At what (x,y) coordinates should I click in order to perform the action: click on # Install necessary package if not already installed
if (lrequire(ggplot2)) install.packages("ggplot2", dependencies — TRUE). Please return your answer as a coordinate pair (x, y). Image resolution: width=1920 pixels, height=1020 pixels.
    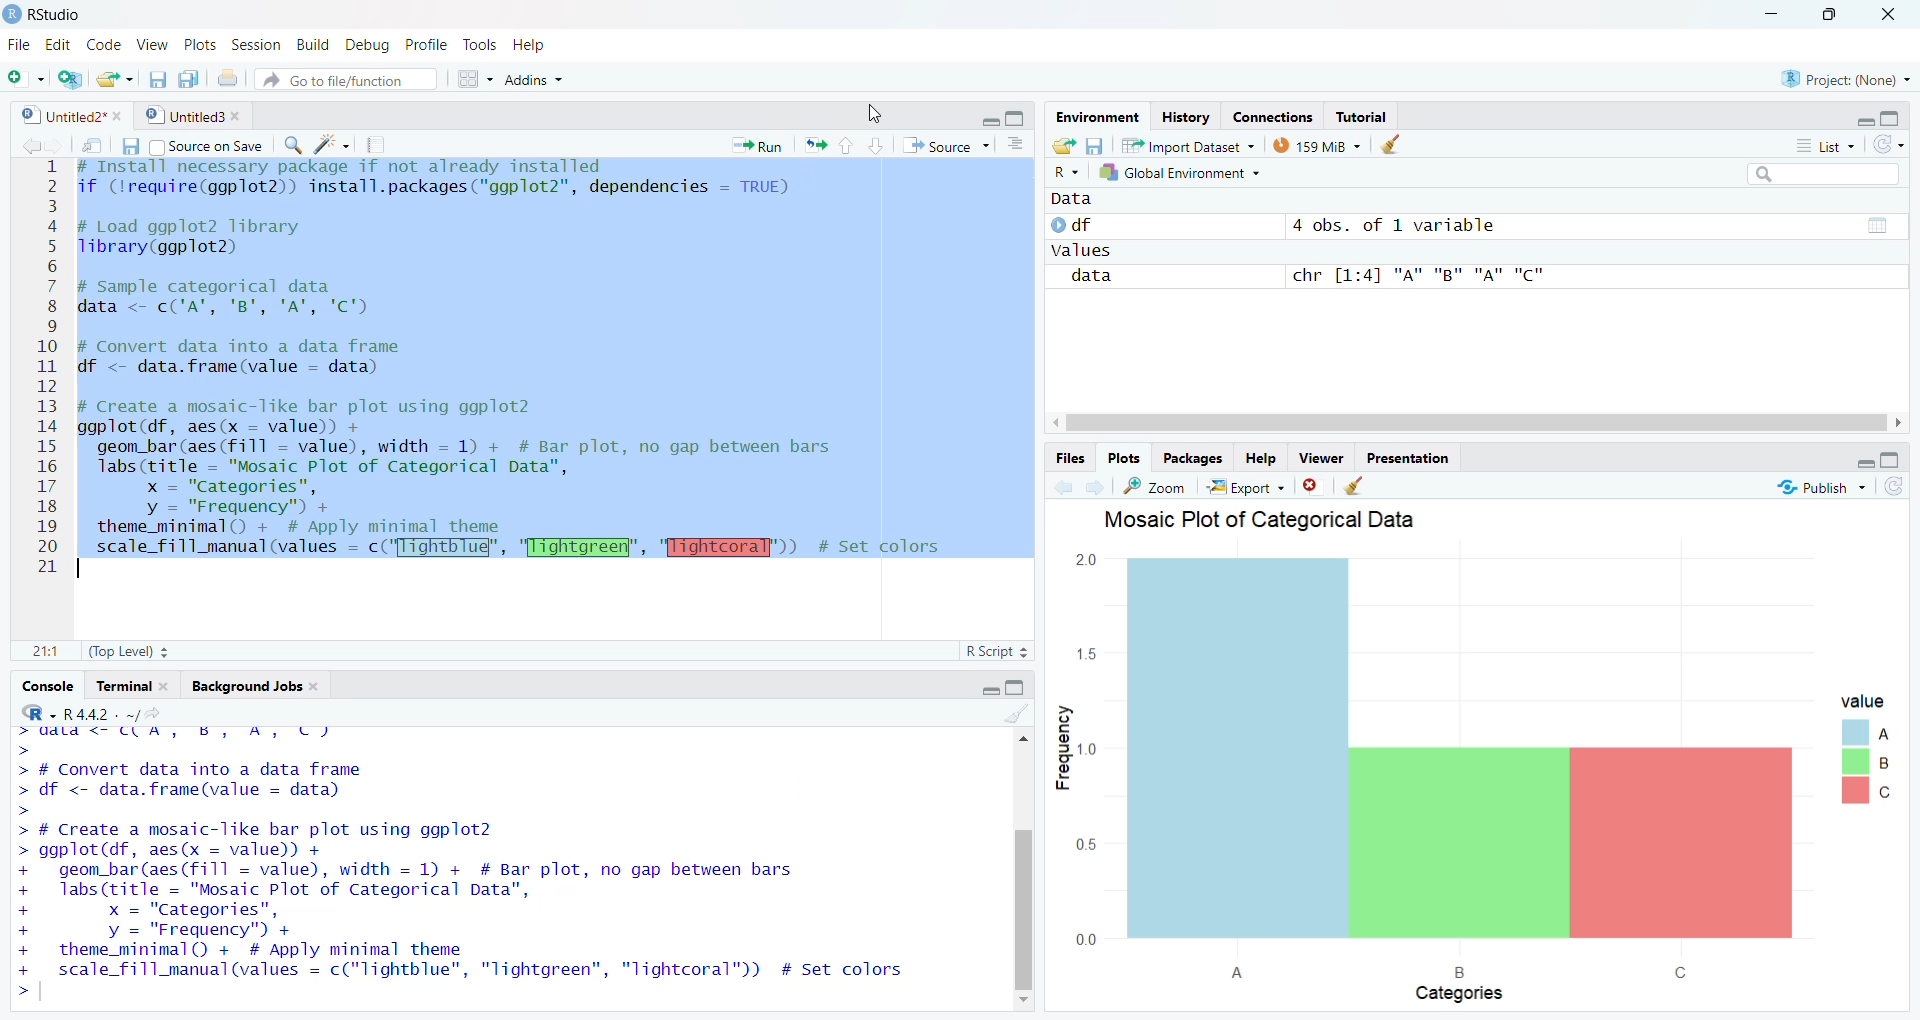
    Looking at the image, I should click on (447, 183).